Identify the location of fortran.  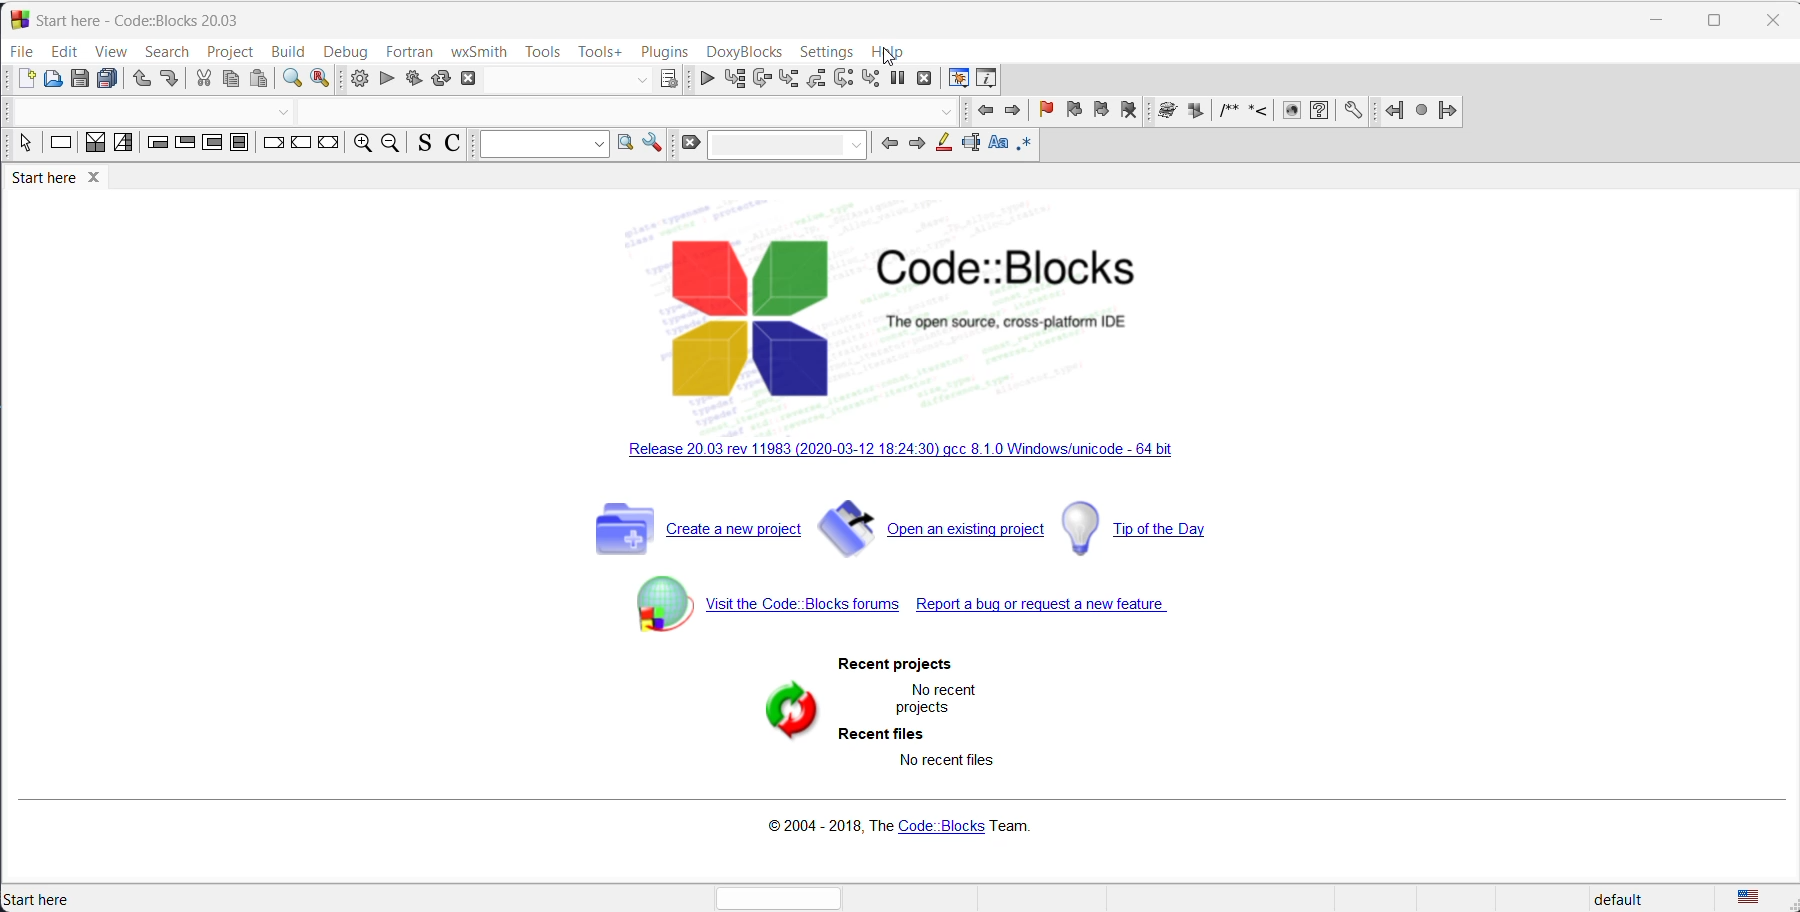
(410, 51).